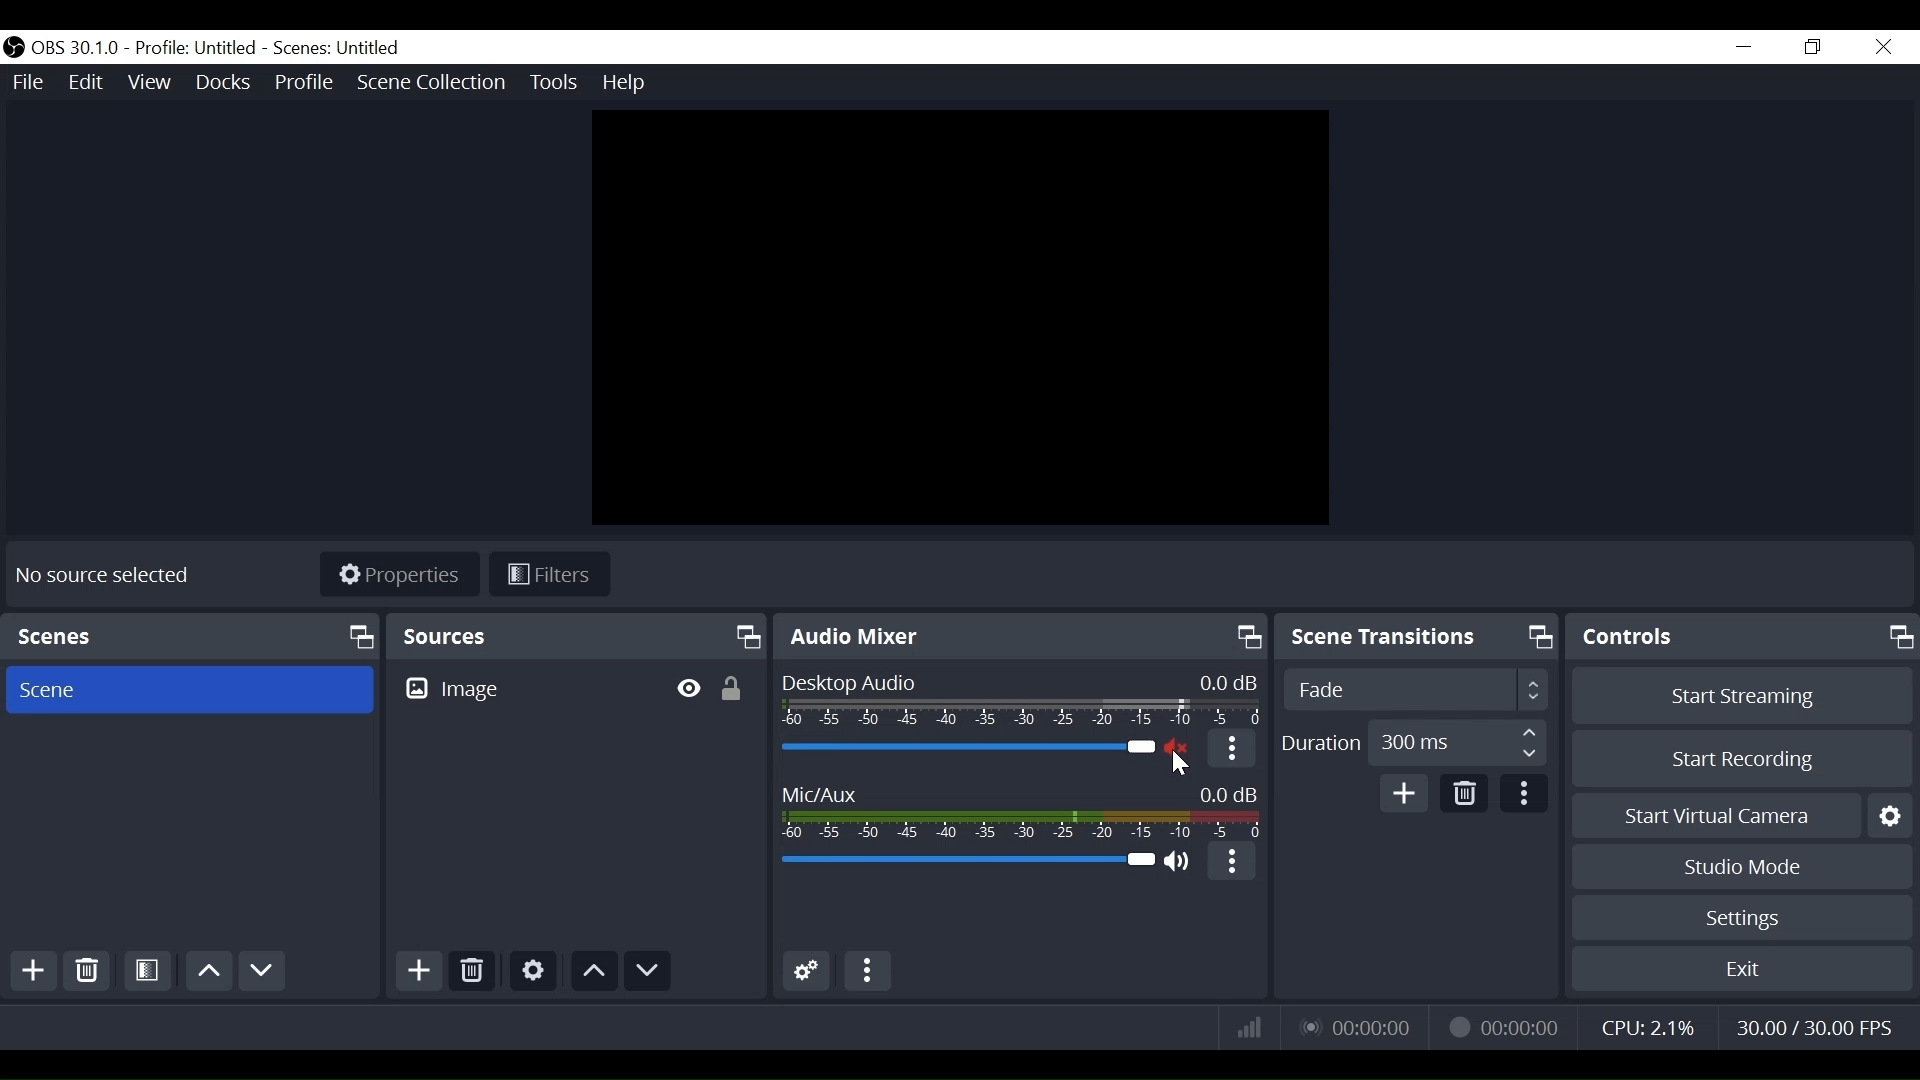 The image size is (1920, 1080). What do you see at coordinates (1738, 697) in the screenshot?
I see `Start Streaming` at bounding box center [1738, 697].